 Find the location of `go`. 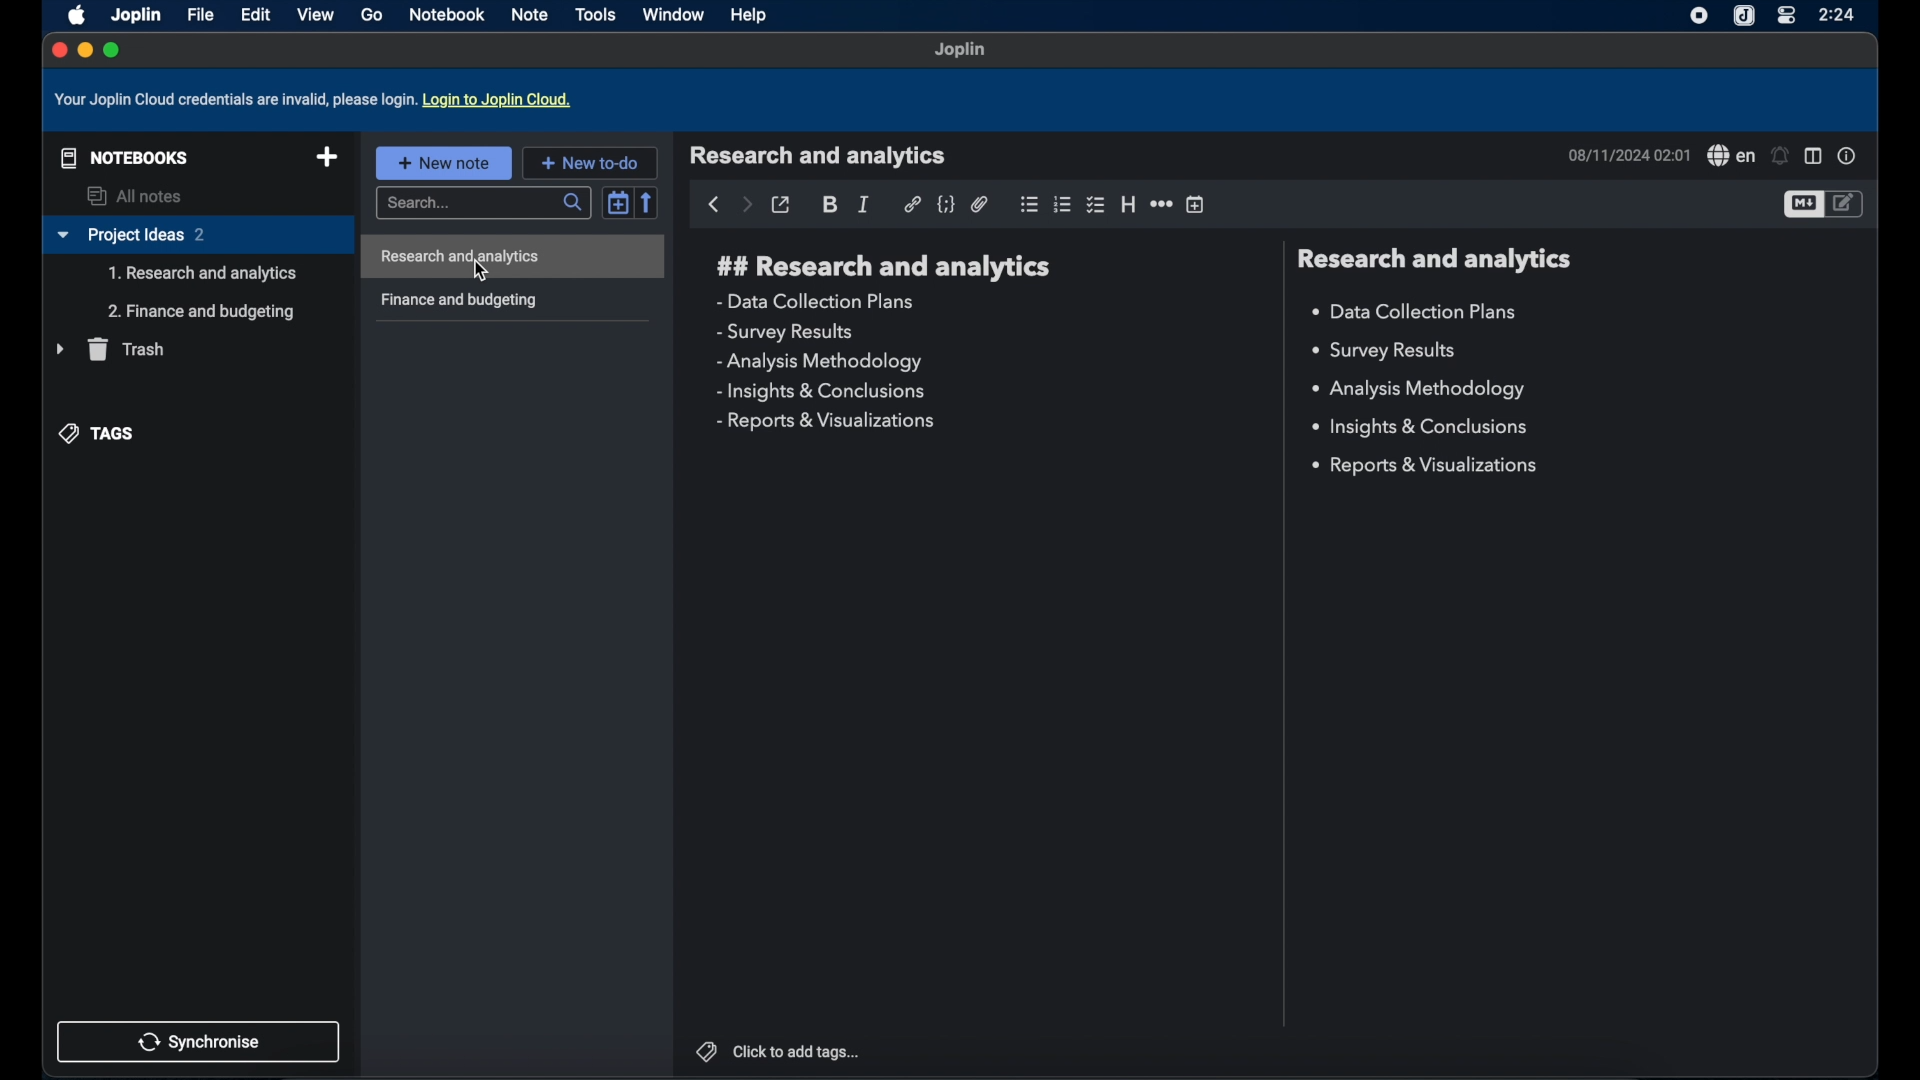

go is located at coordinates (371, 15).